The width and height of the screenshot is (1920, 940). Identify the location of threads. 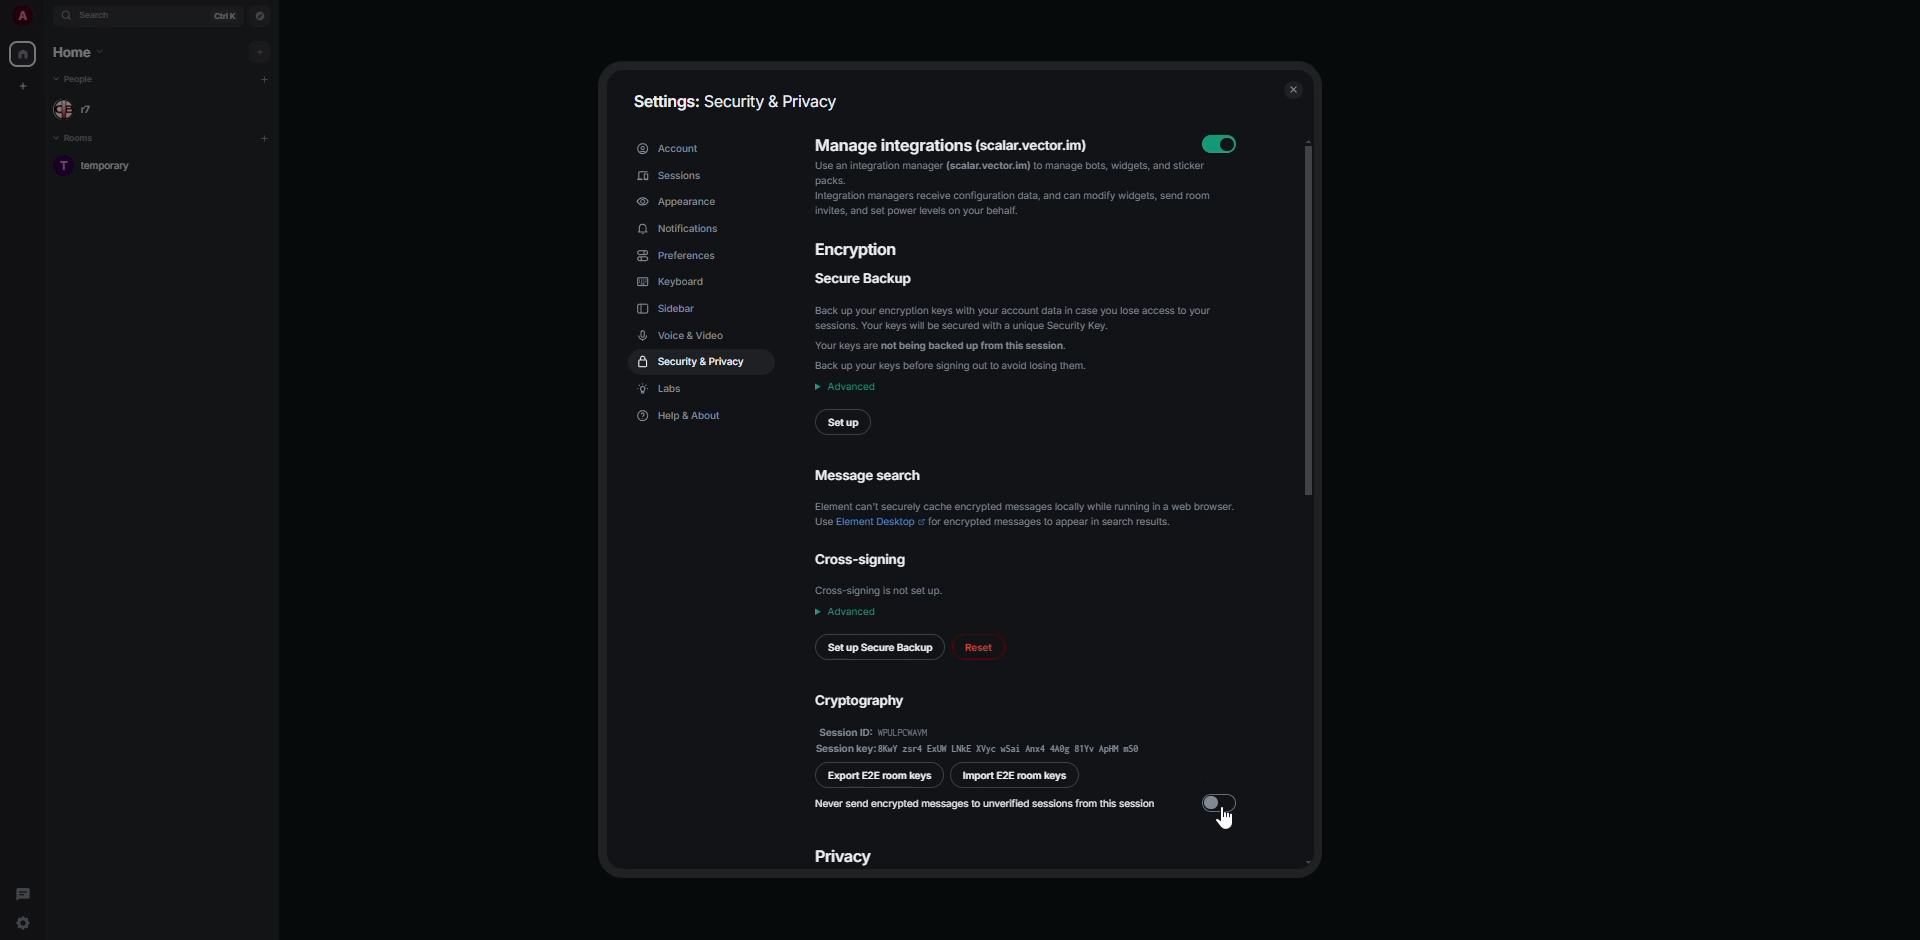
(24, 889).